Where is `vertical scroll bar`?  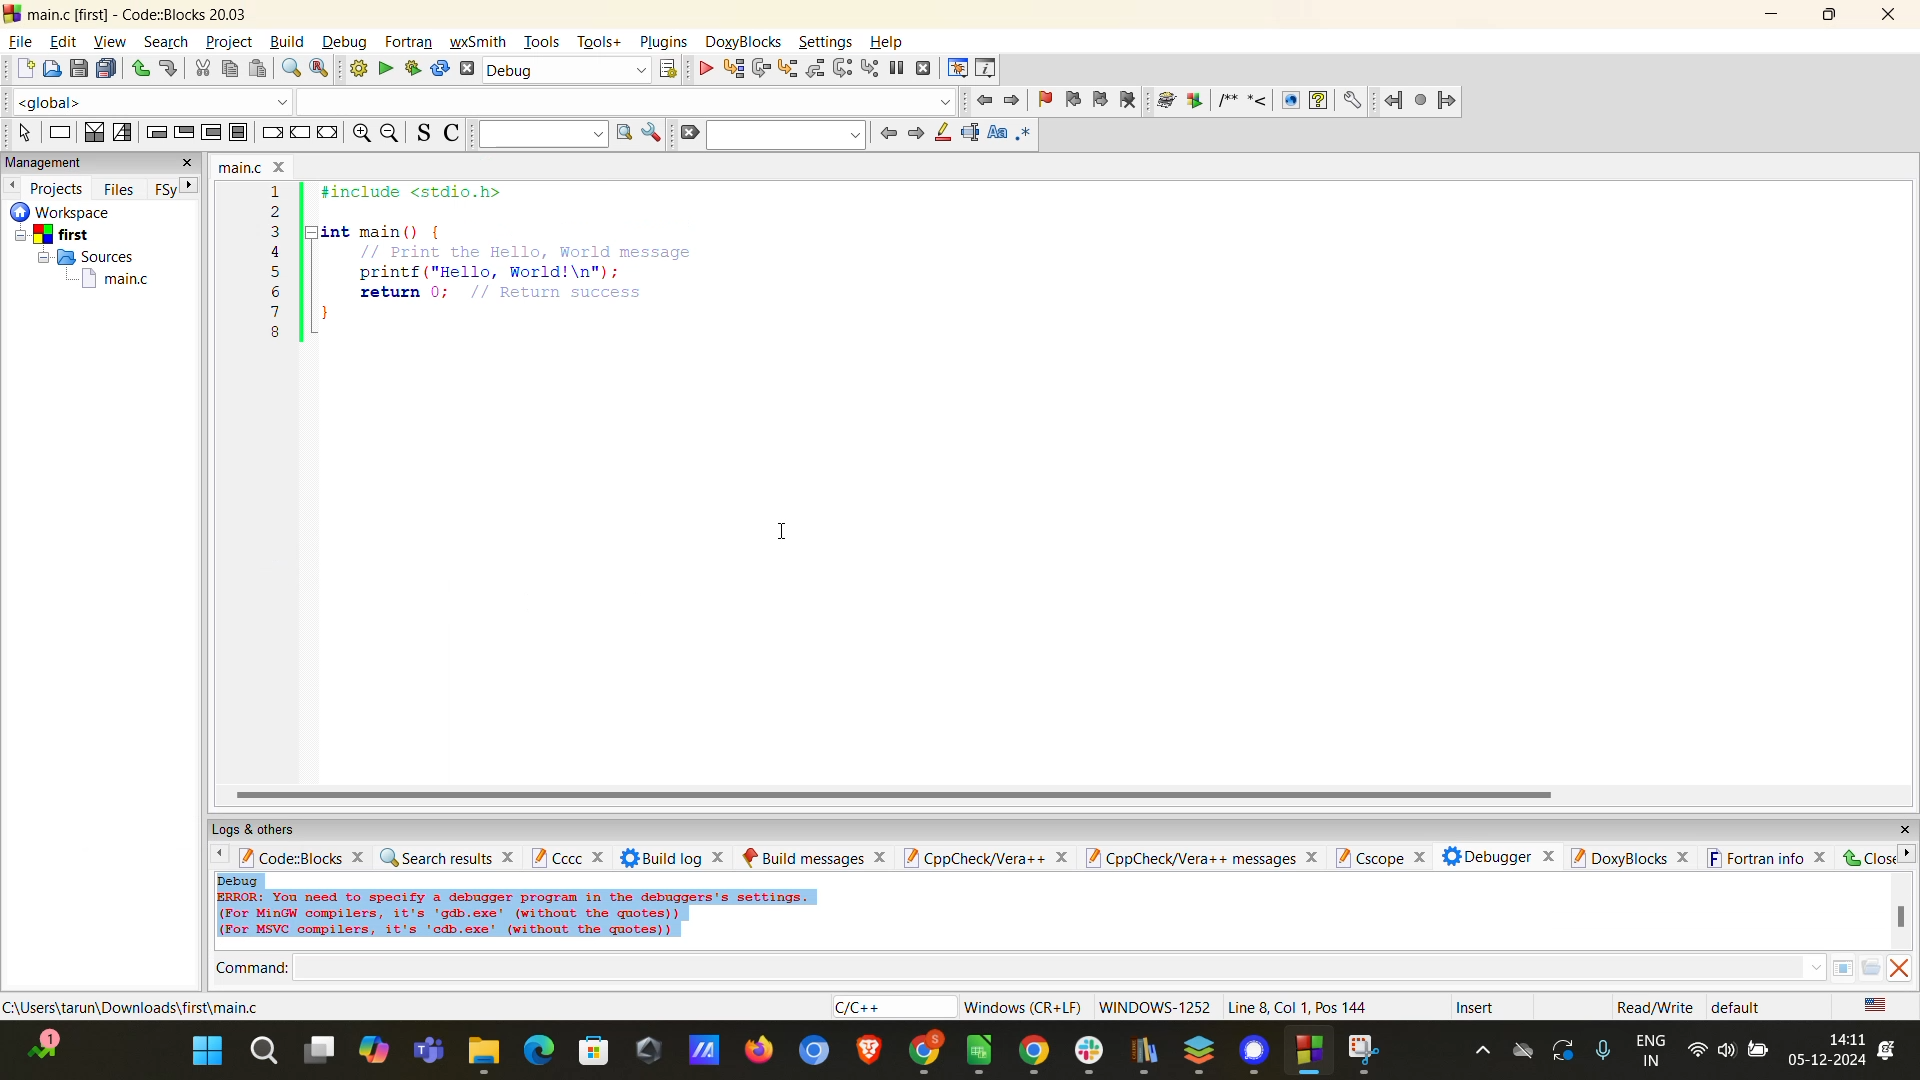 vertical scroll bar is located at coordinates (1901, 977).